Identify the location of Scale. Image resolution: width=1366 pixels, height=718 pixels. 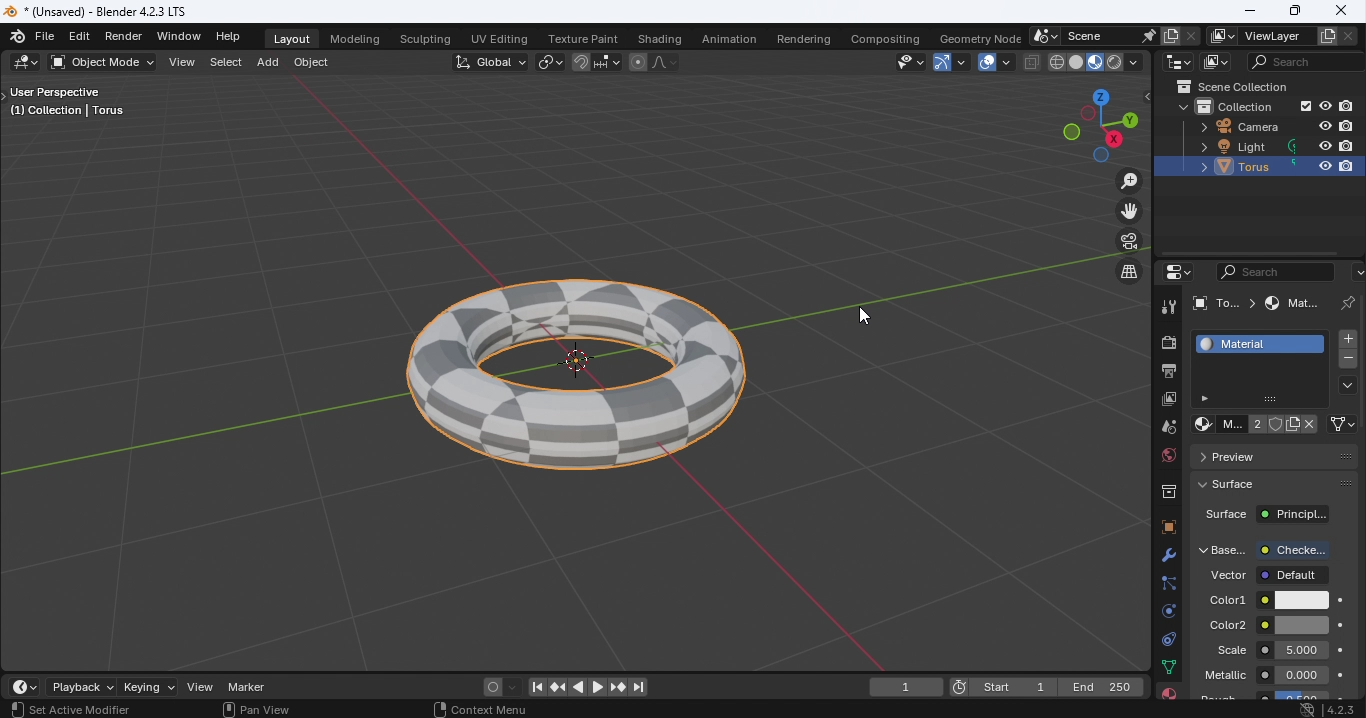
(1271, 651).